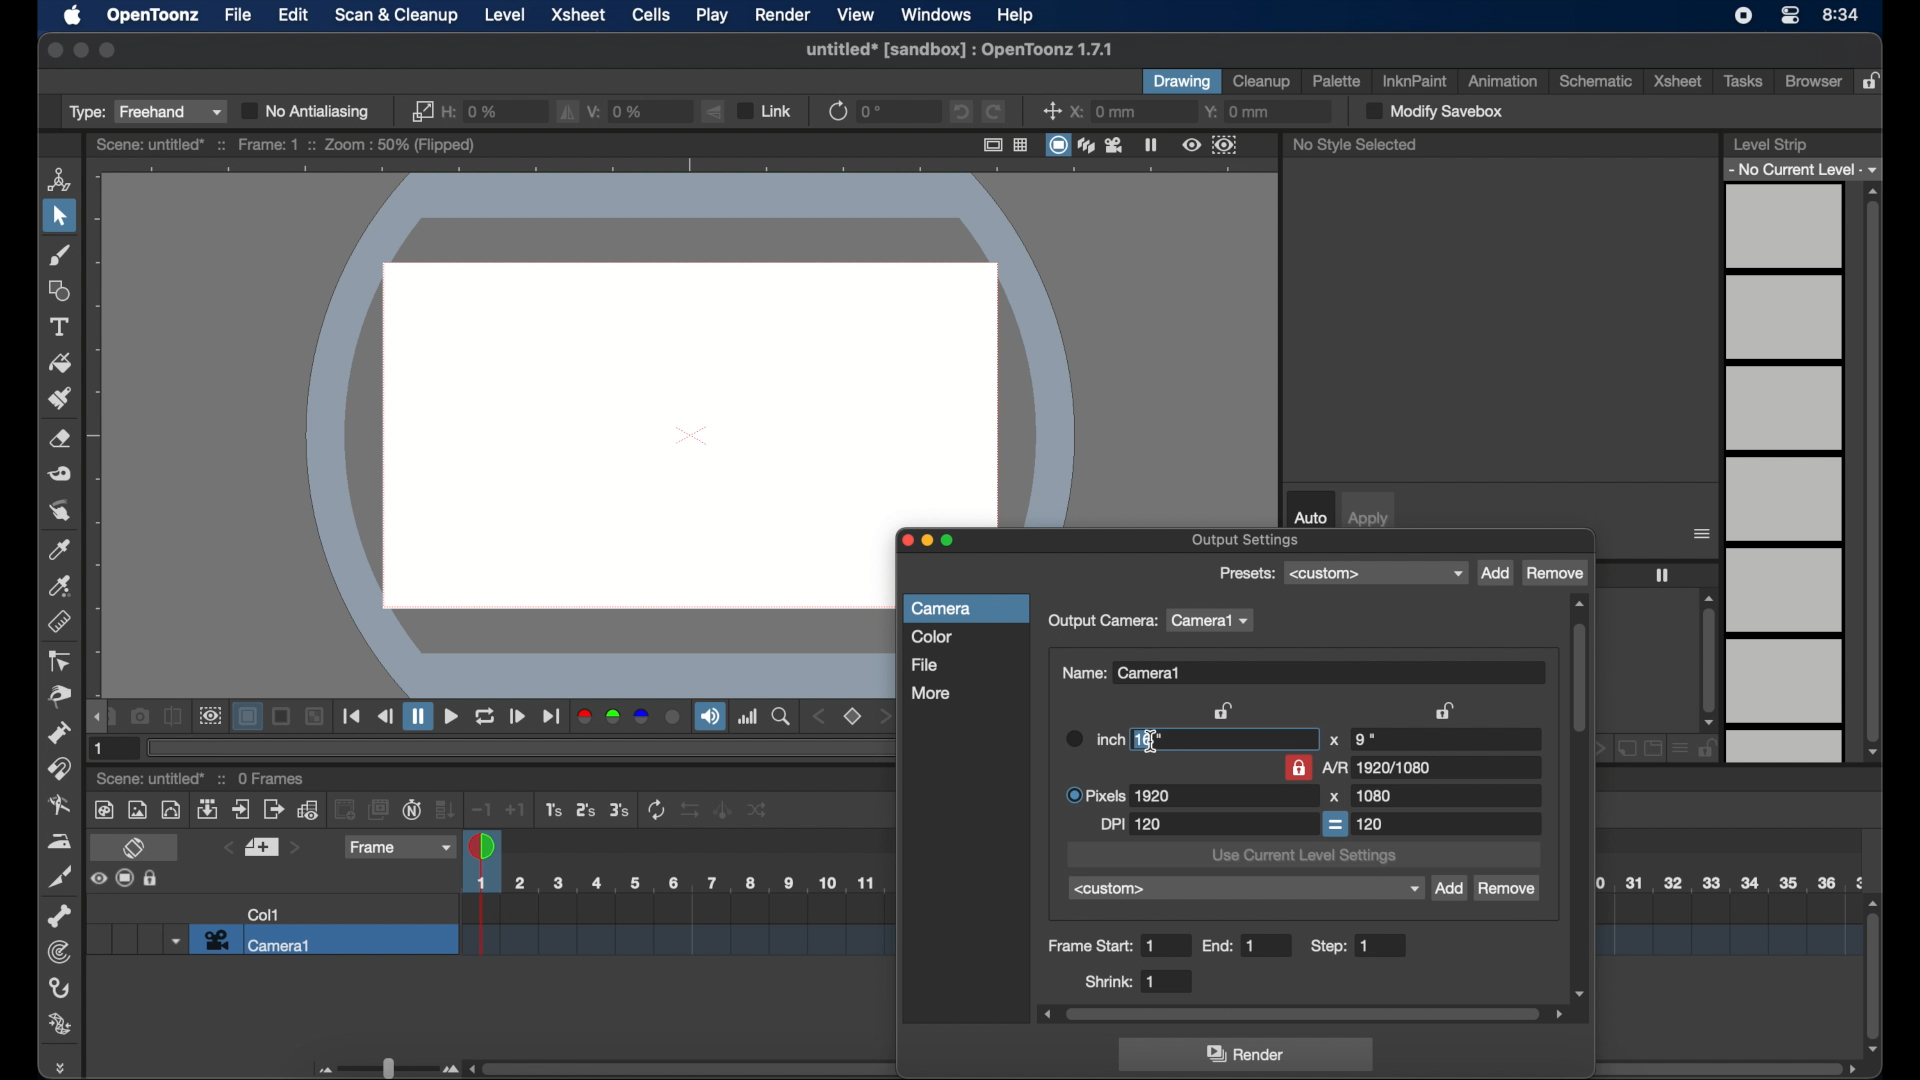  I want to click on , so click(174, 810).